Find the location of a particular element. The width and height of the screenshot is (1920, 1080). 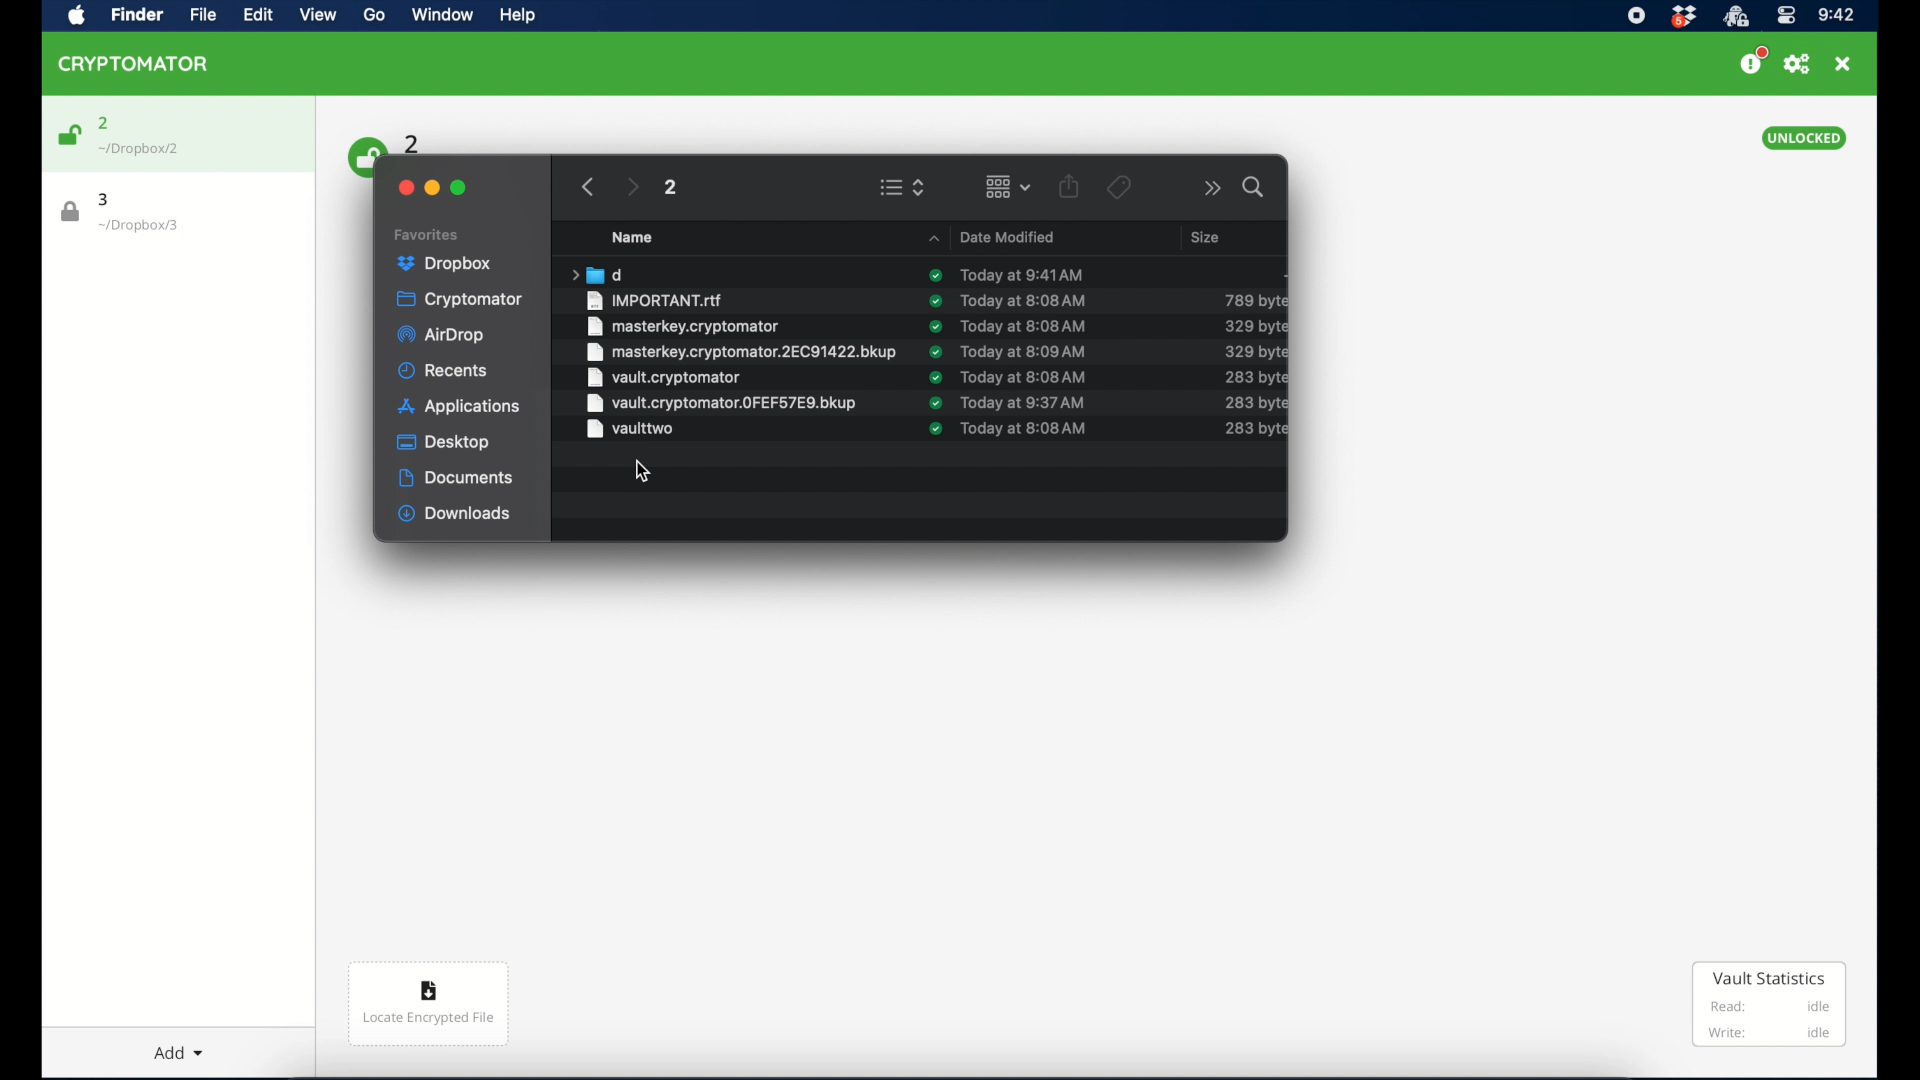

sync is located at coordinates (933, 403).